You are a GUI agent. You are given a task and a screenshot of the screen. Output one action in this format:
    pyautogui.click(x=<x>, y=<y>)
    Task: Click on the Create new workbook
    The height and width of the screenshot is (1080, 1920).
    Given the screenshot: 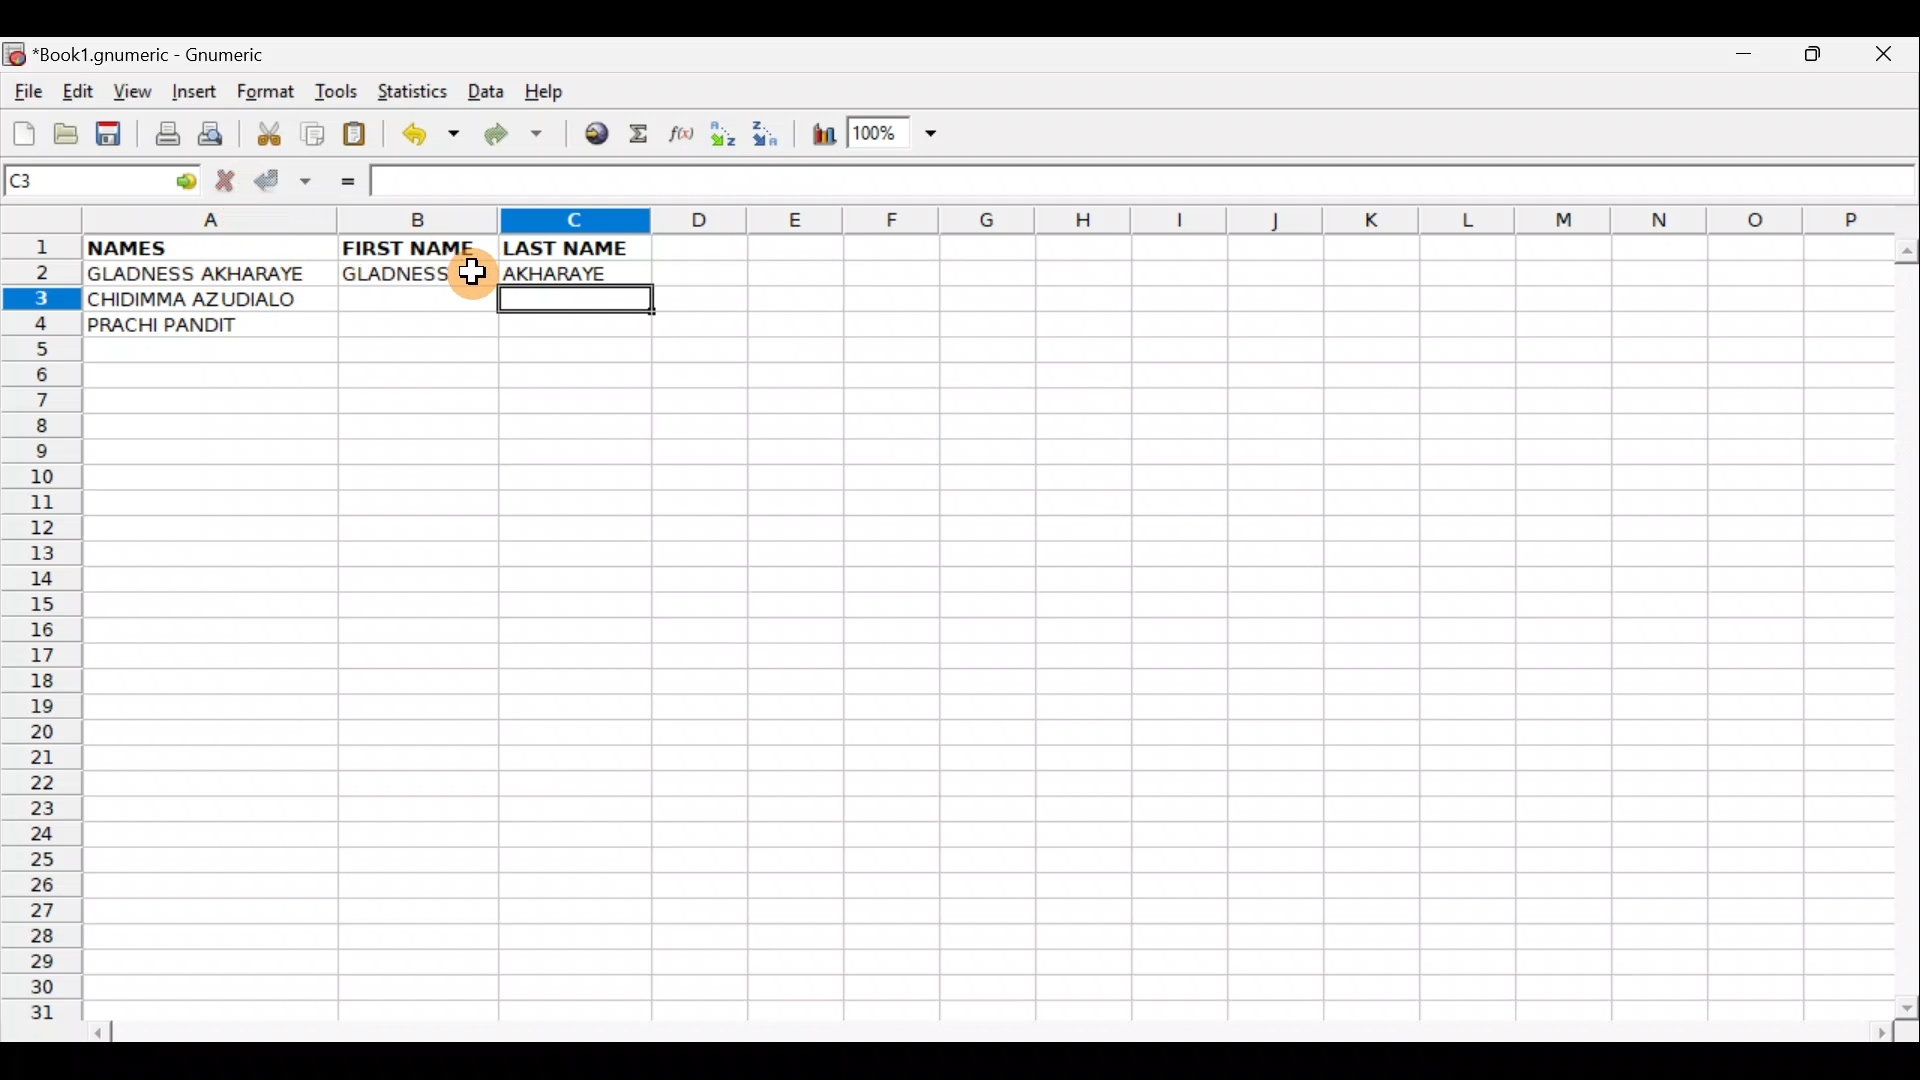 What is the action you would take?
    pyautogui.click(x=22, y=130)
    